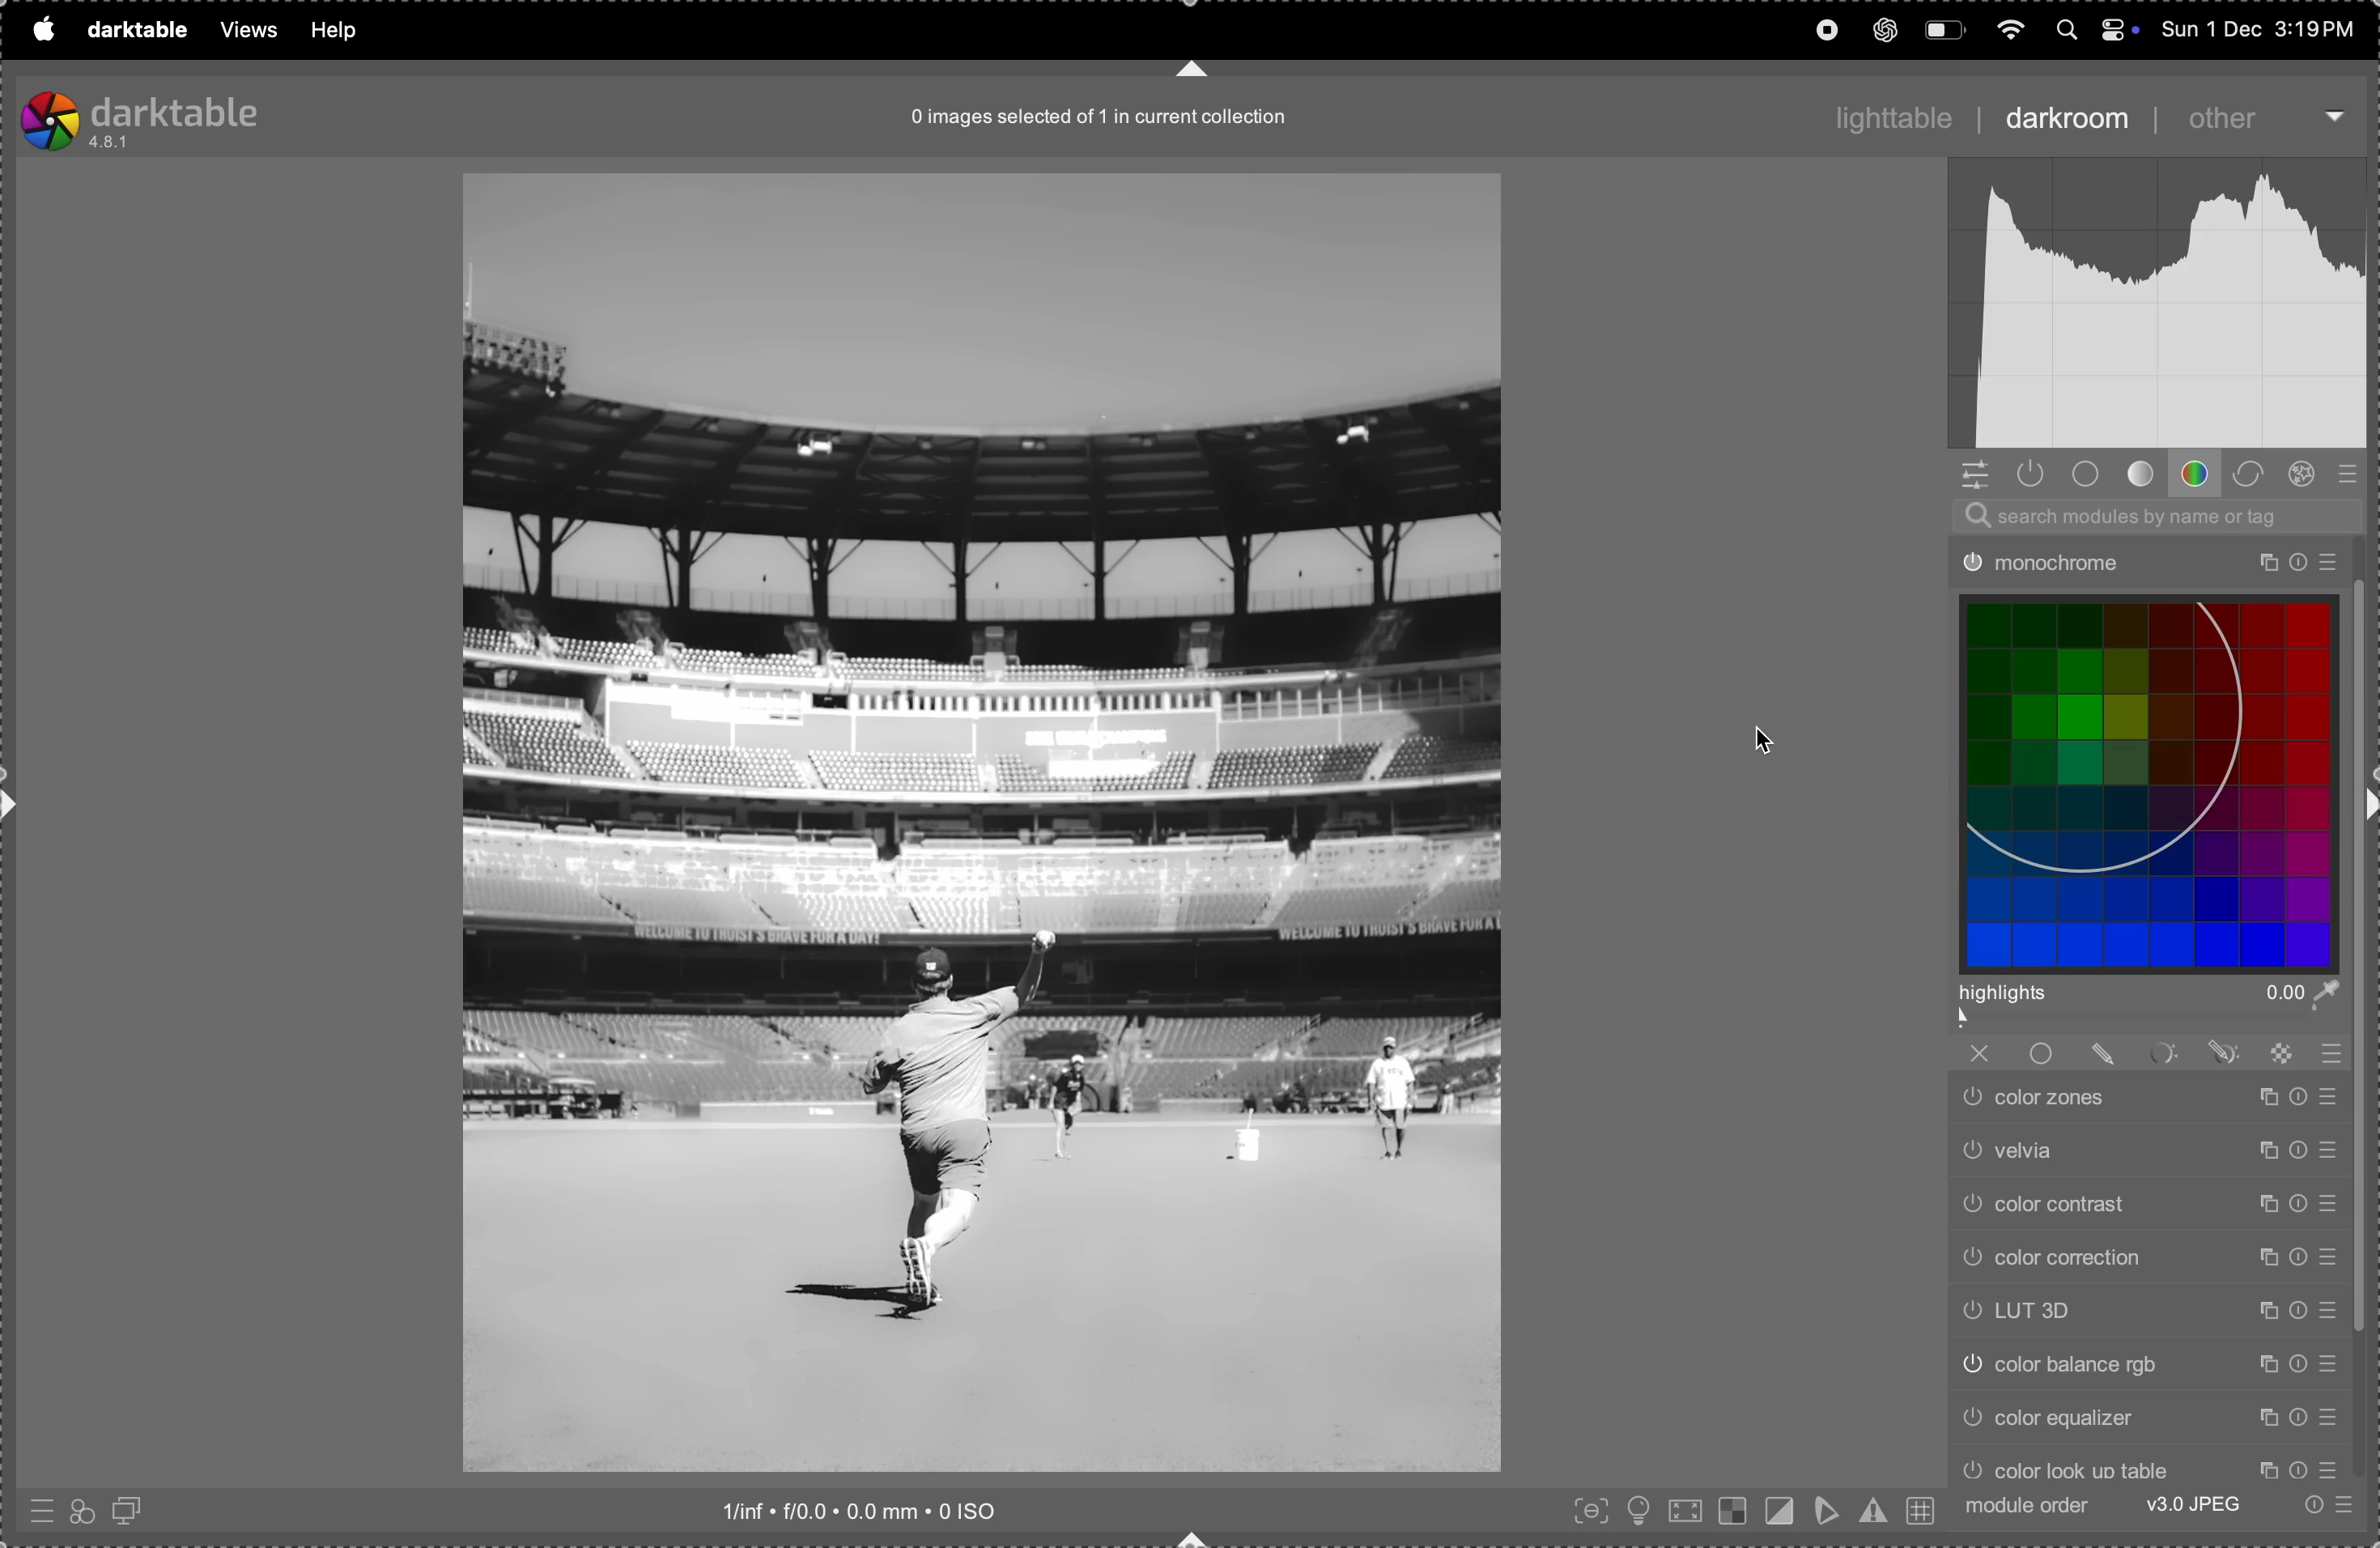 This screenshot has height=1548, width=2380. I want to click on quick access panel, so click(1973, 474).